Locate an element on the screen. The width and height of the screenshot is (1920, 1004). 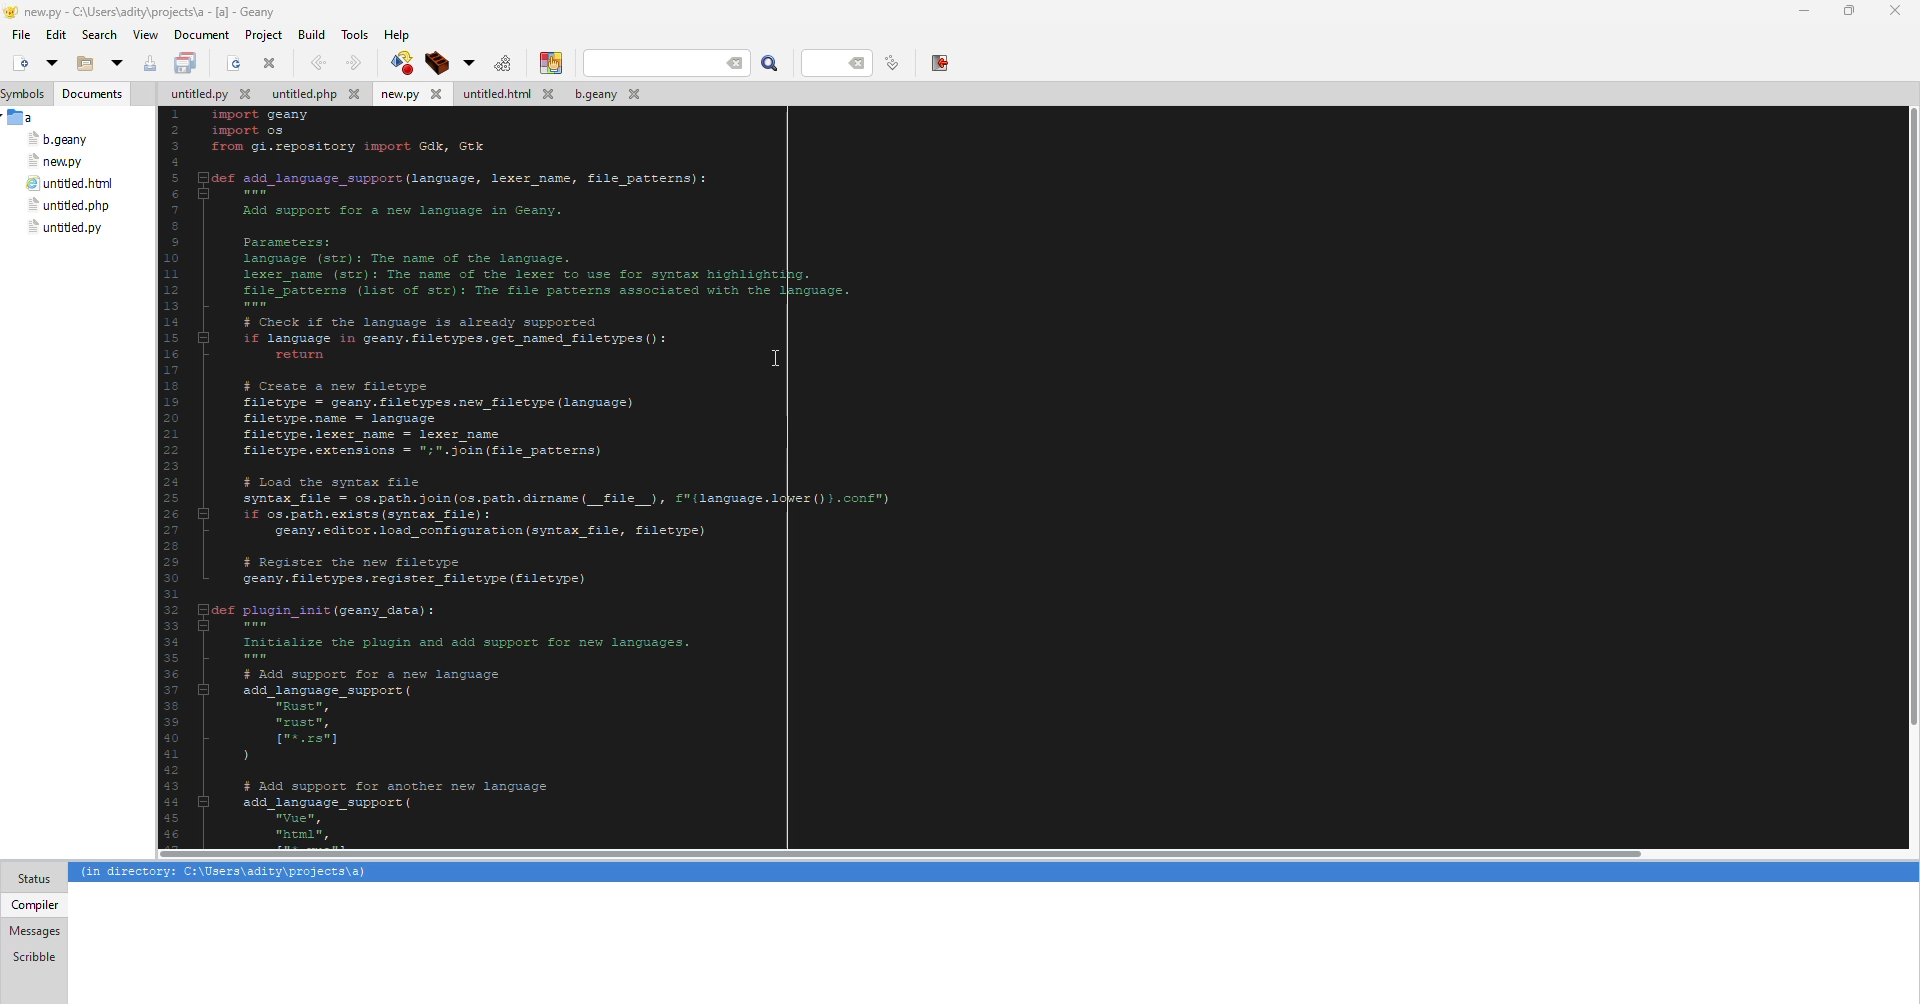
file is located at coordinates (410, 94).